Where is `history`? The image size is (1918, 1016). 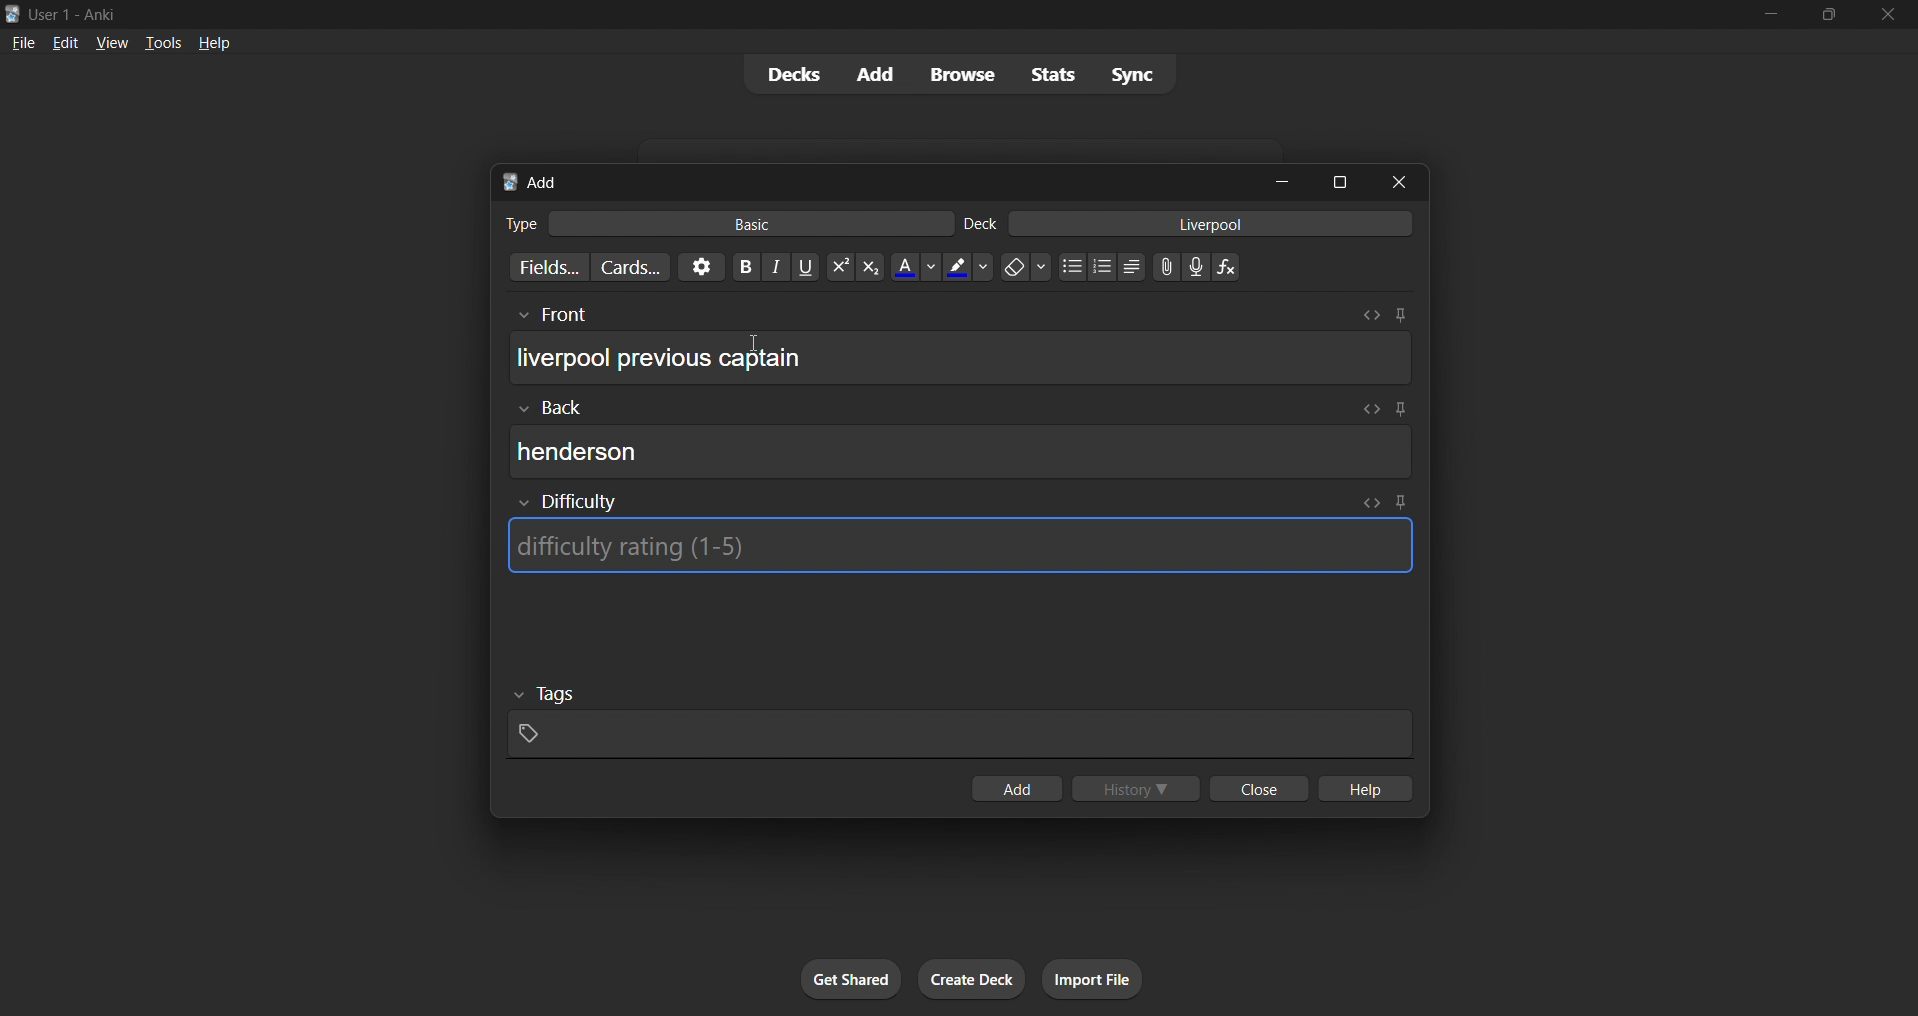 history is located at coordinates (1139, 790).